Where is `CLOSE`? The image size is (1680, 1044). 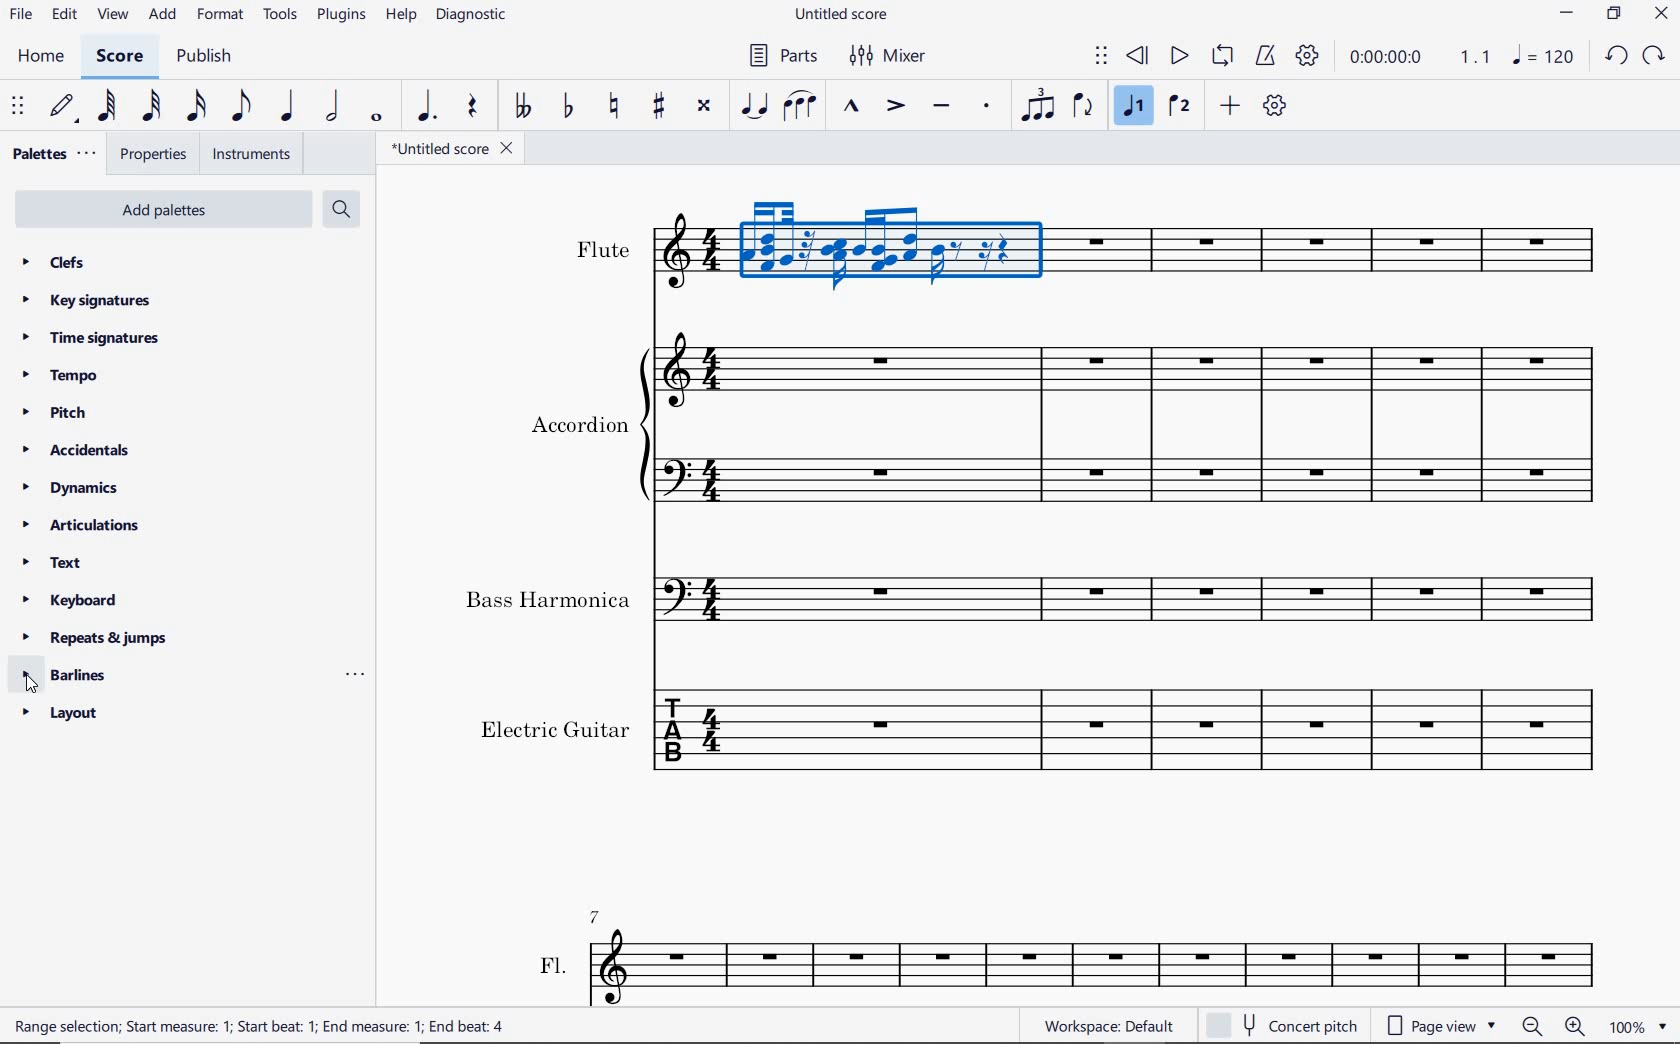
CLOSE is located at coordinates (1662, 13).